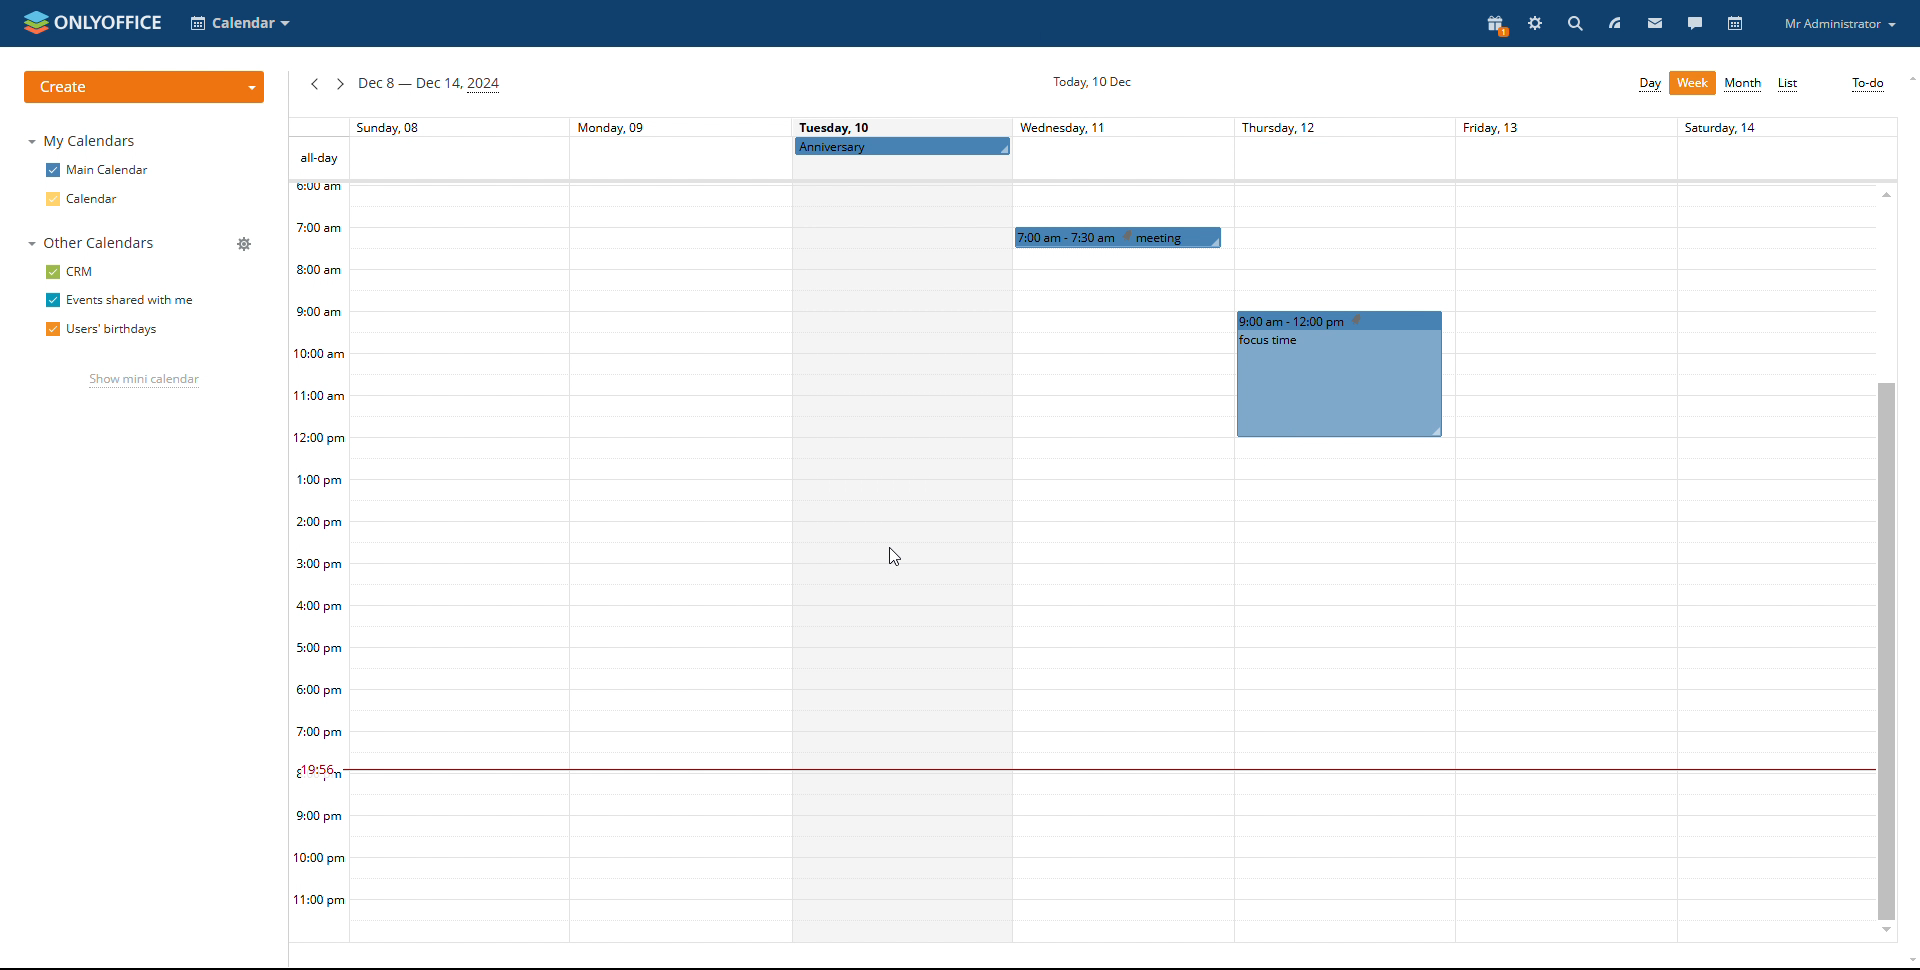 Image resolution: width=1920 pixels, height=970 pixels. What do you see at coordinates (1331, 126) in the screenshot?
I see `Thursday, 12` at bounding box center [1331, 126].